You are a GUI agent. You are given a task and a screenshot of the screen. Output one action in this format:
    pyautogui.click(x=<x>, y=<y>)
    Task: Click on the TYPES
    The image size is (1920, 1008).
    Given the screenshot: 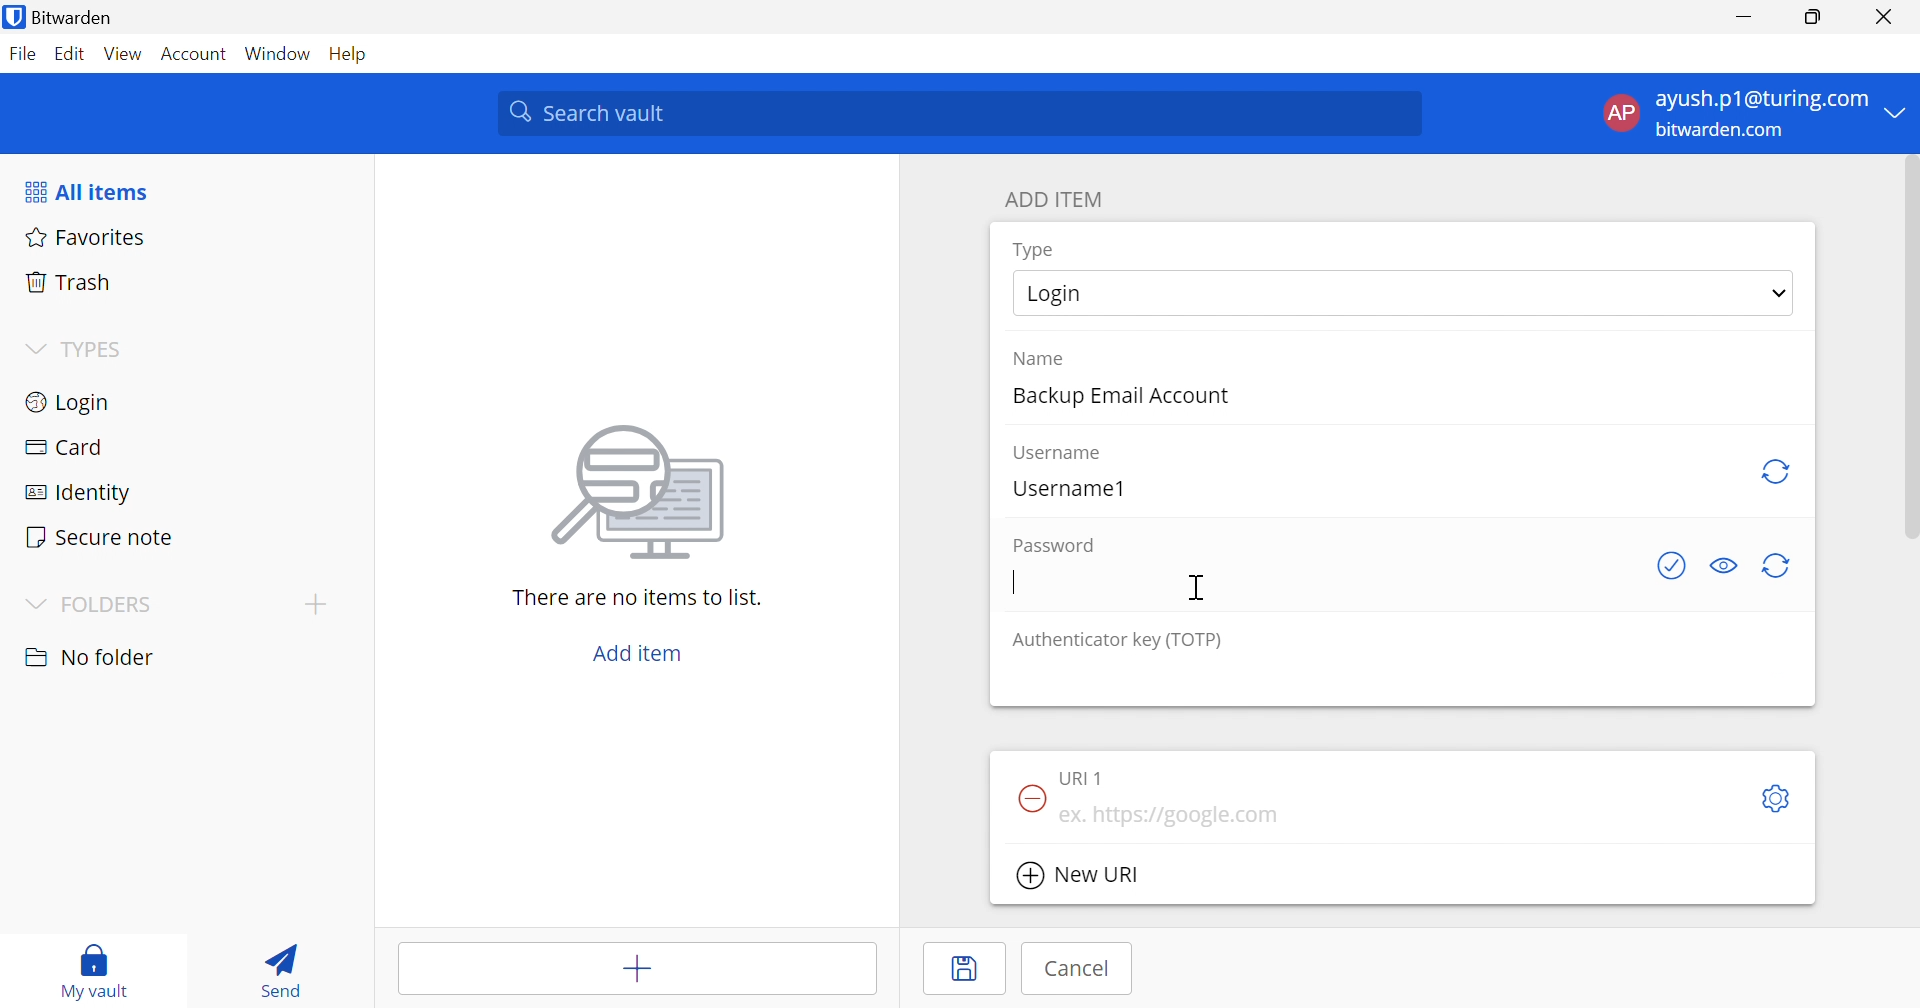 What is the action you would take?
    pyautogui.click(x=94, y=348)
    